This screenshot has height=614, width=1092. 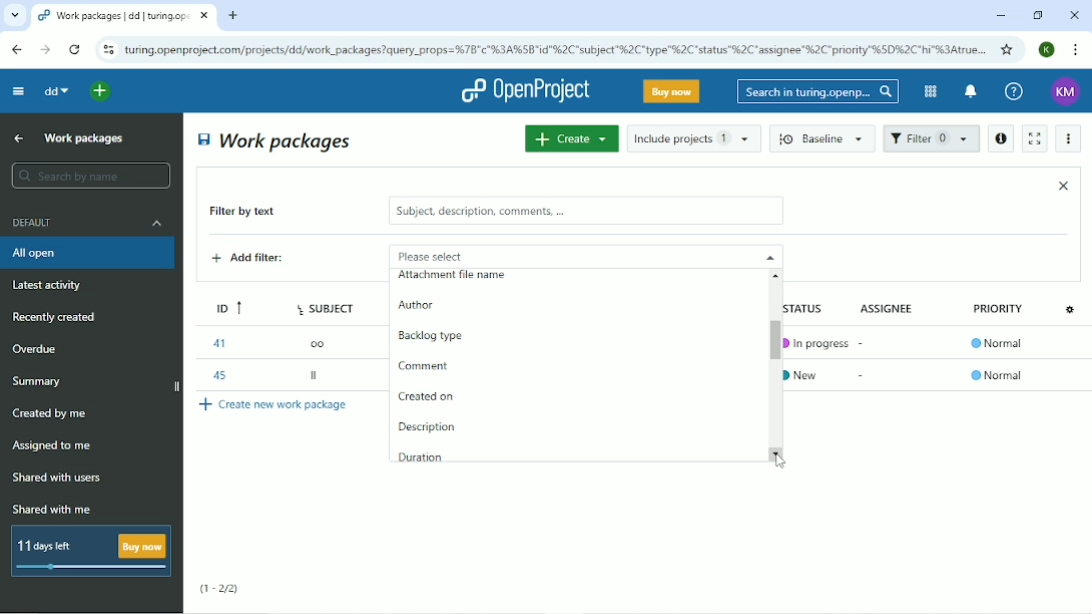 I want to click on Create new work package, so click(x=275, y=404).